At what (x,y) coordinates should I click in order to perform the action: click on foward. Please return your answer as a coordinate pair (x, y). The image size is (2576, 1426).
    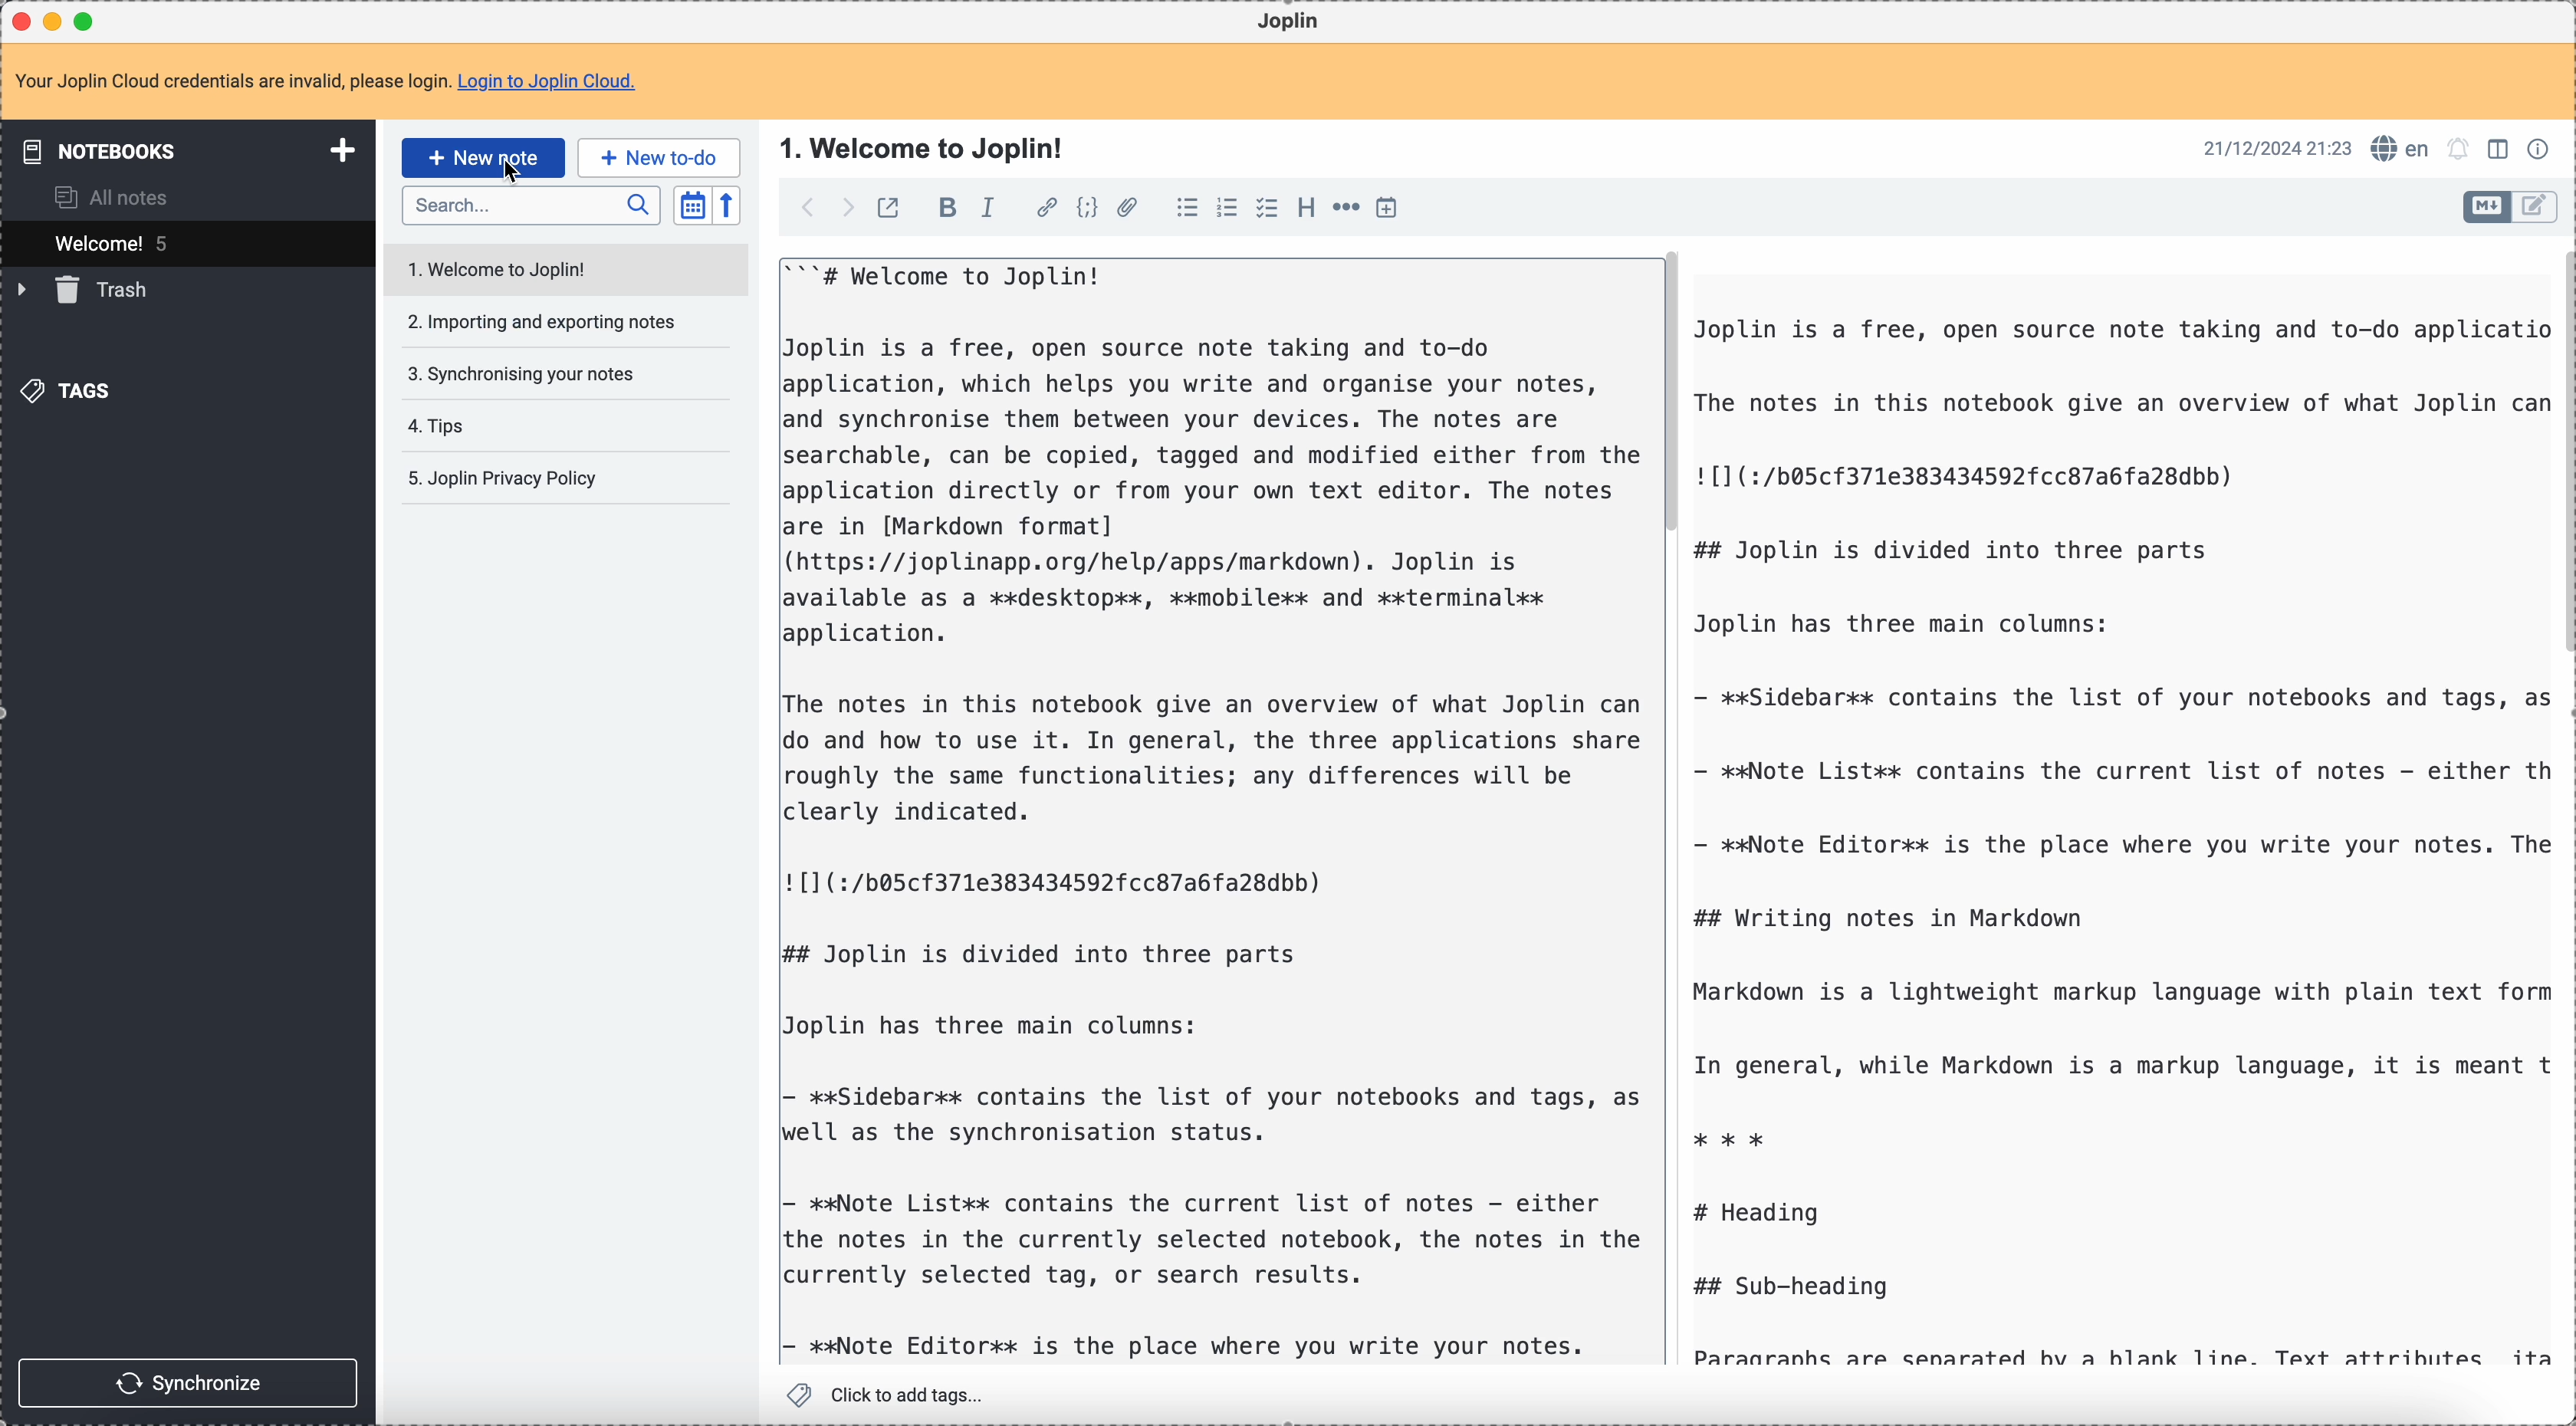
    Looking at the image, I should click on (845, 208).